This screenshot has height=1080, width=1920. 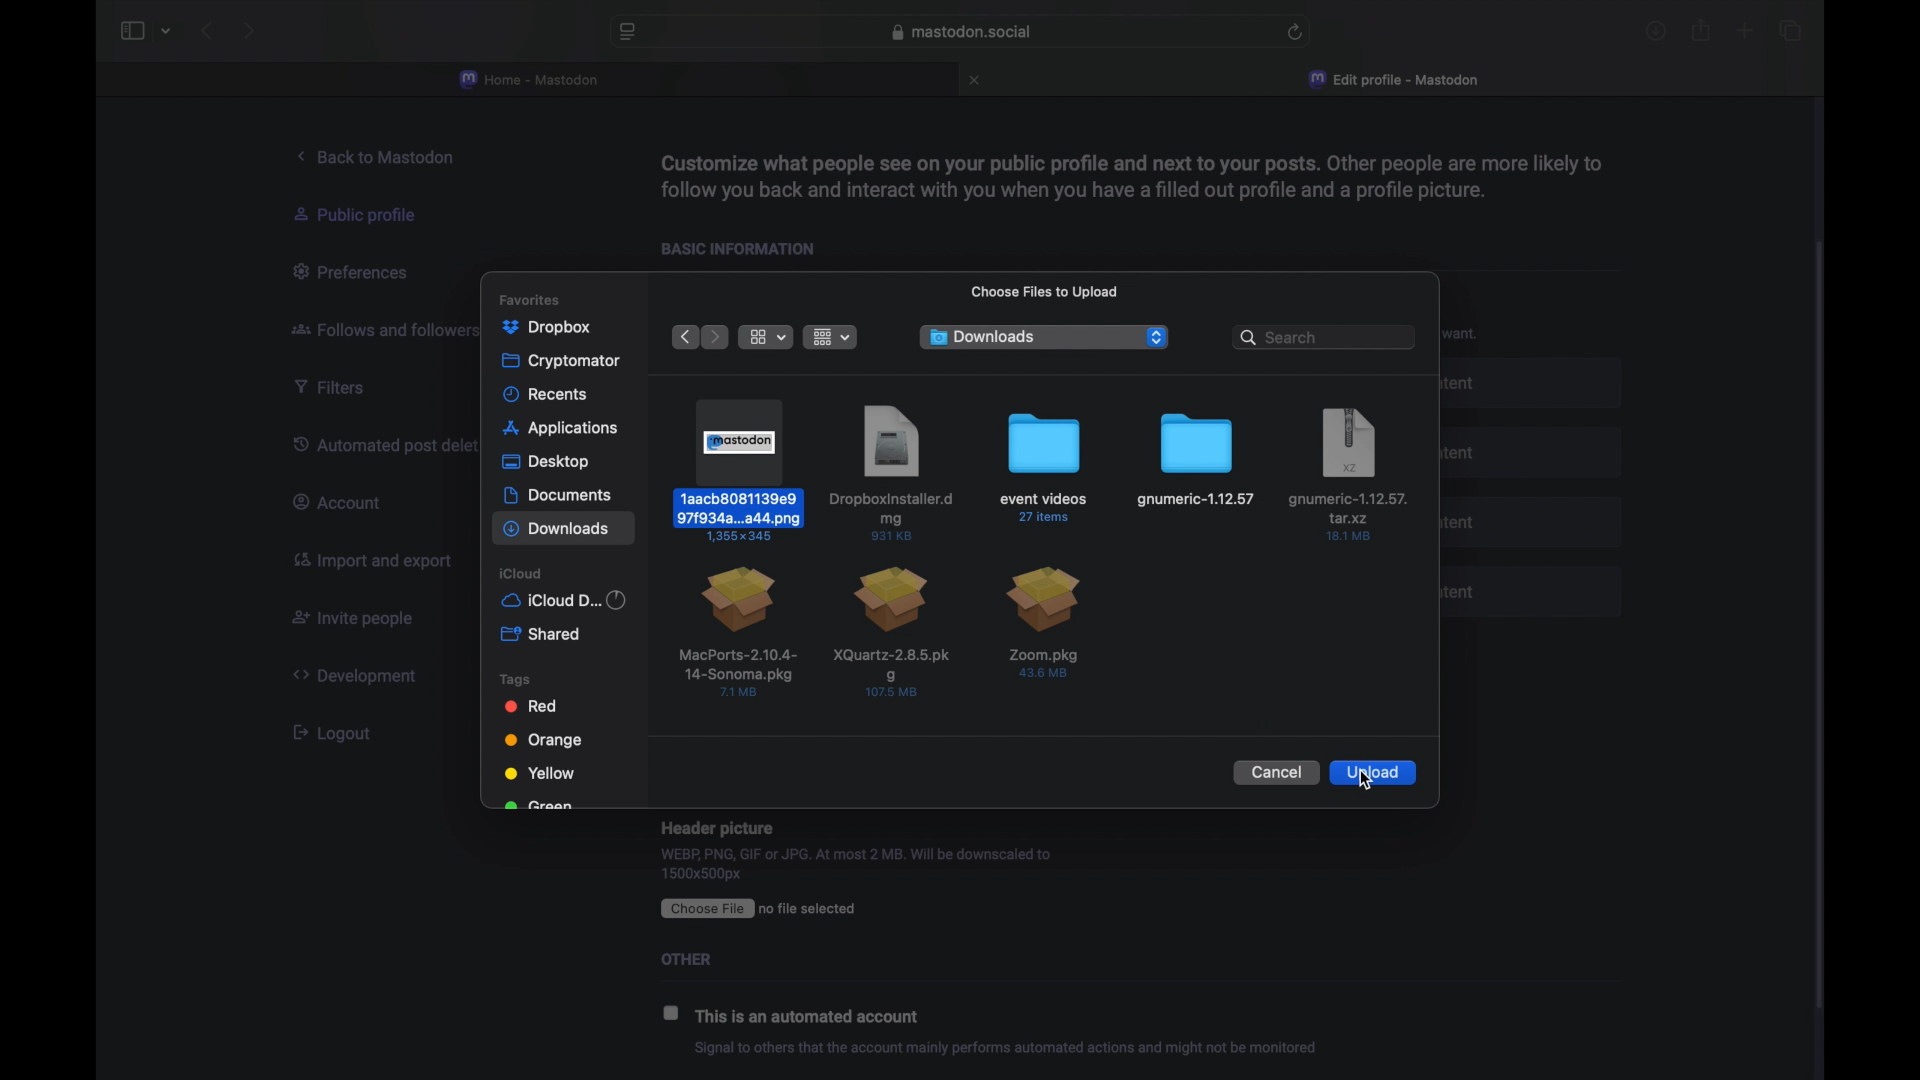 What do you see at coordinates (1296, 32) in the screenshot?
I see `refresh` at bounding box center [1296, 32].